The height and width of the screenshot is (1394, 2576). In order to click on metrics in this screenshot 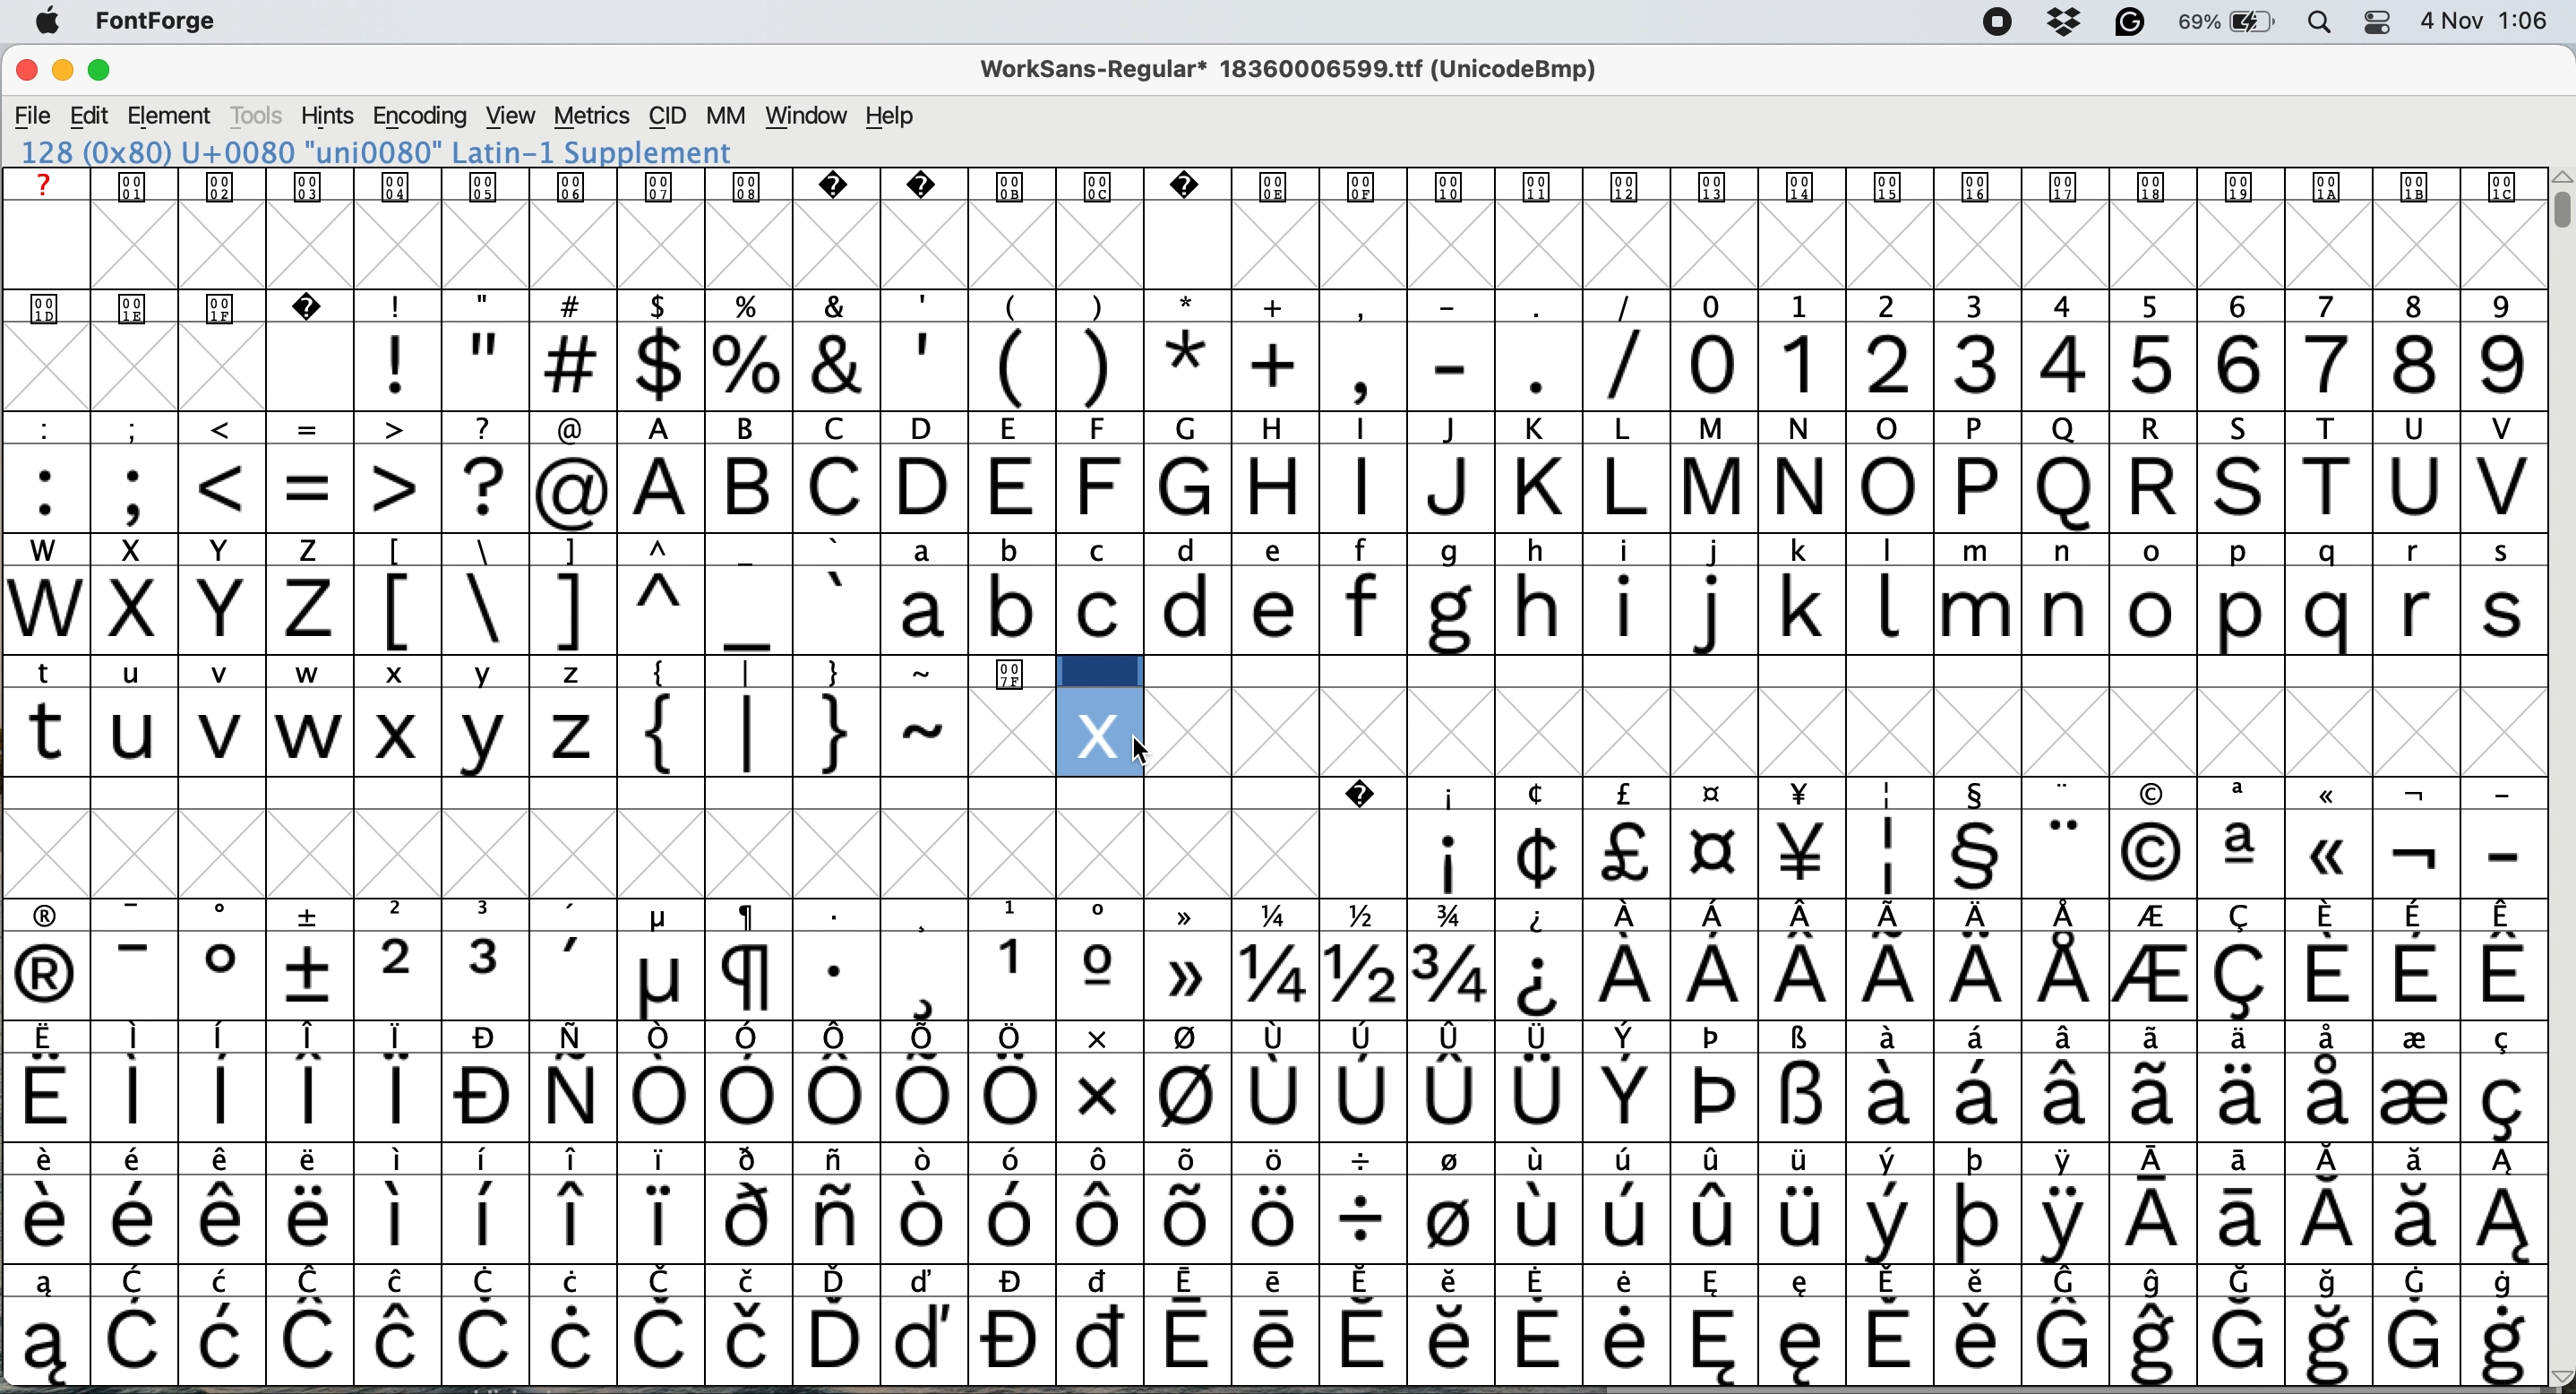, I will do `click(594, 116)`.